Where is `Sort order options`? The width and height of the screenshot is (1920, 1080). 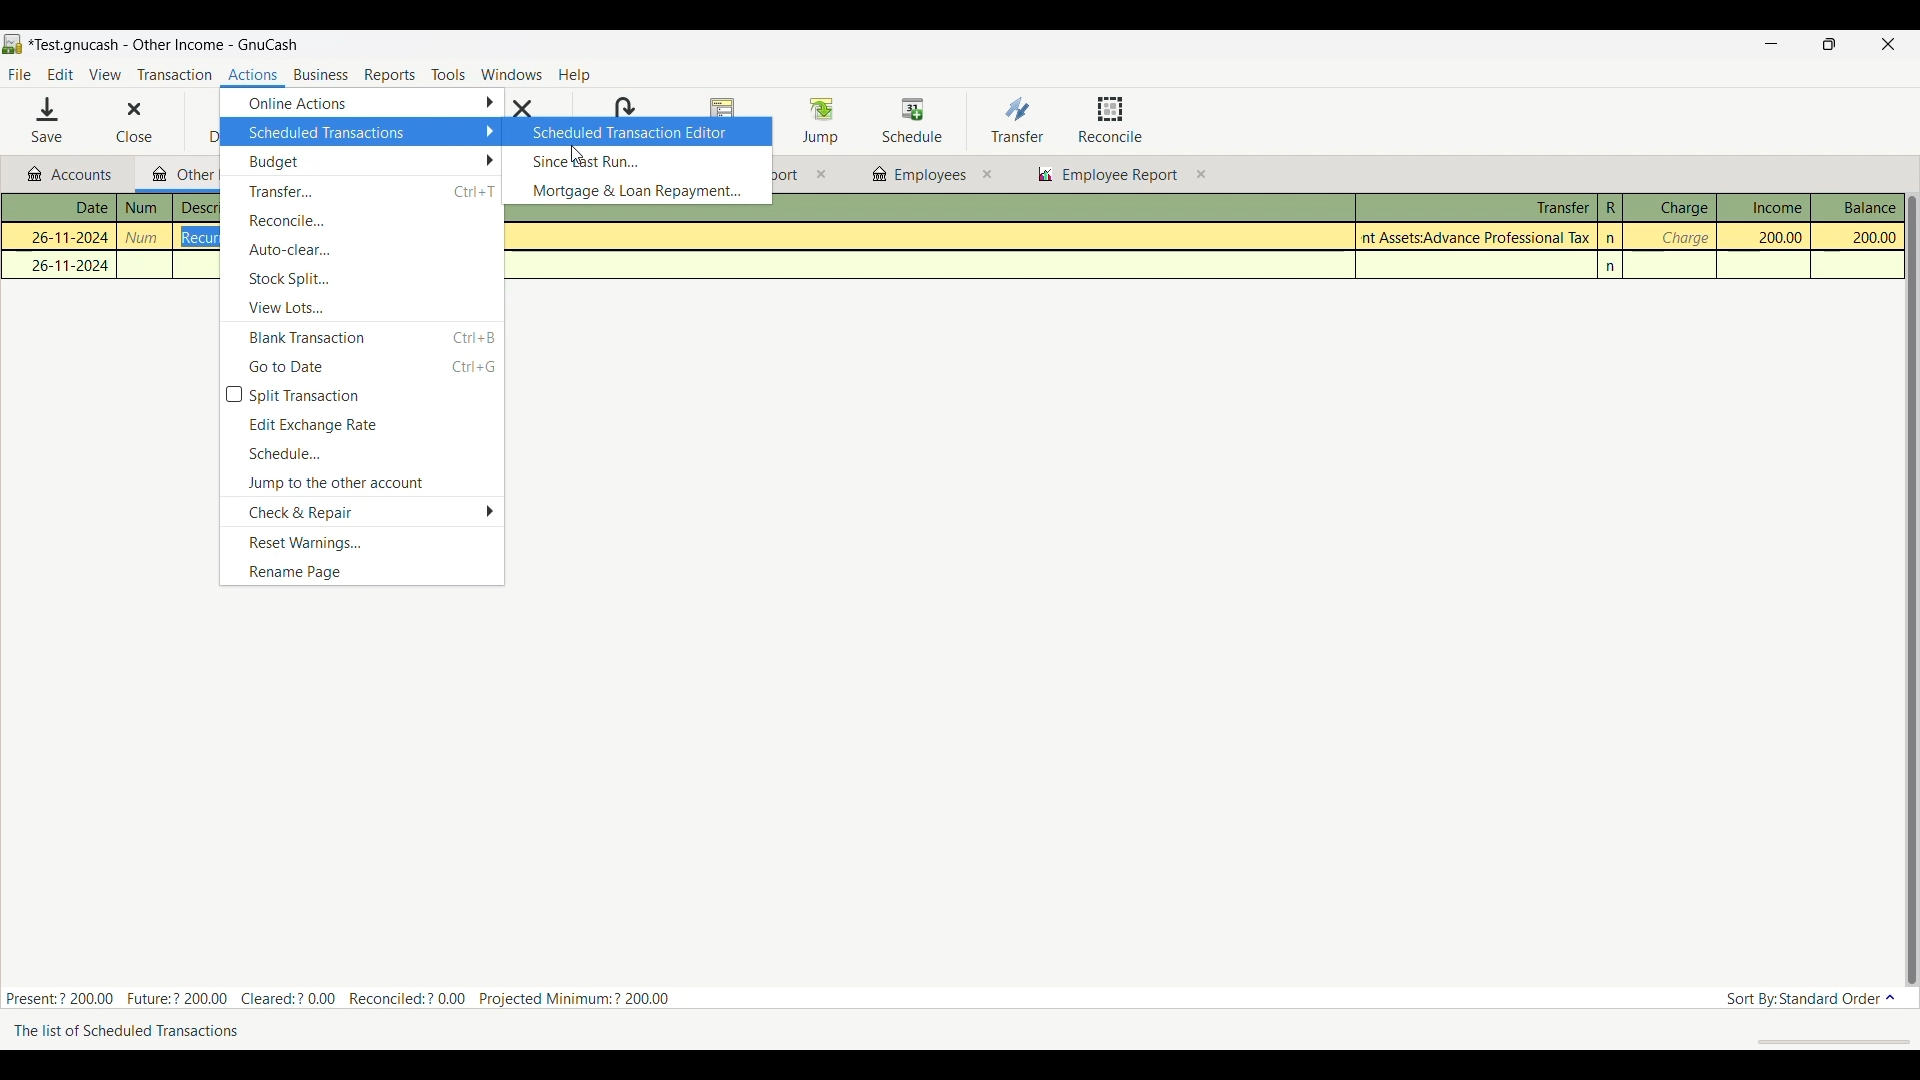 Sort order options is located at coordinates (1811, 999).